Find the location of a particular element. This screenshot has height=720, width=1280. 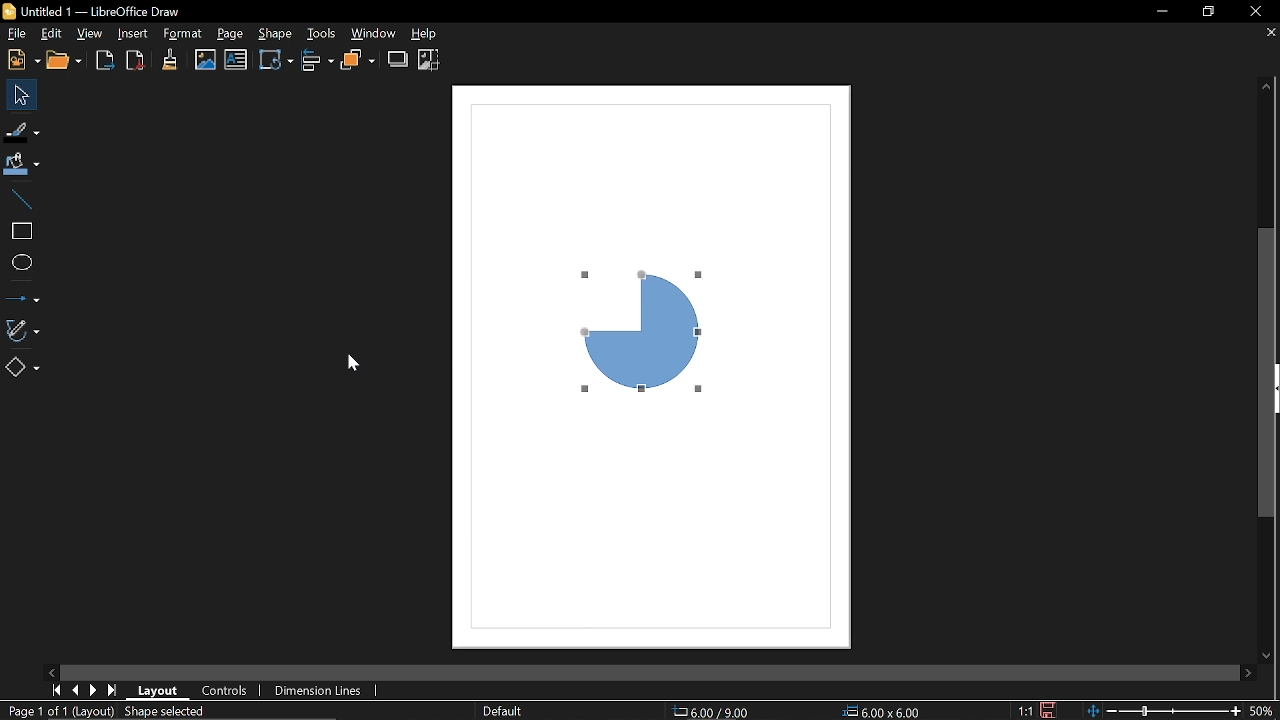

File is located at coordinates (14, 33).